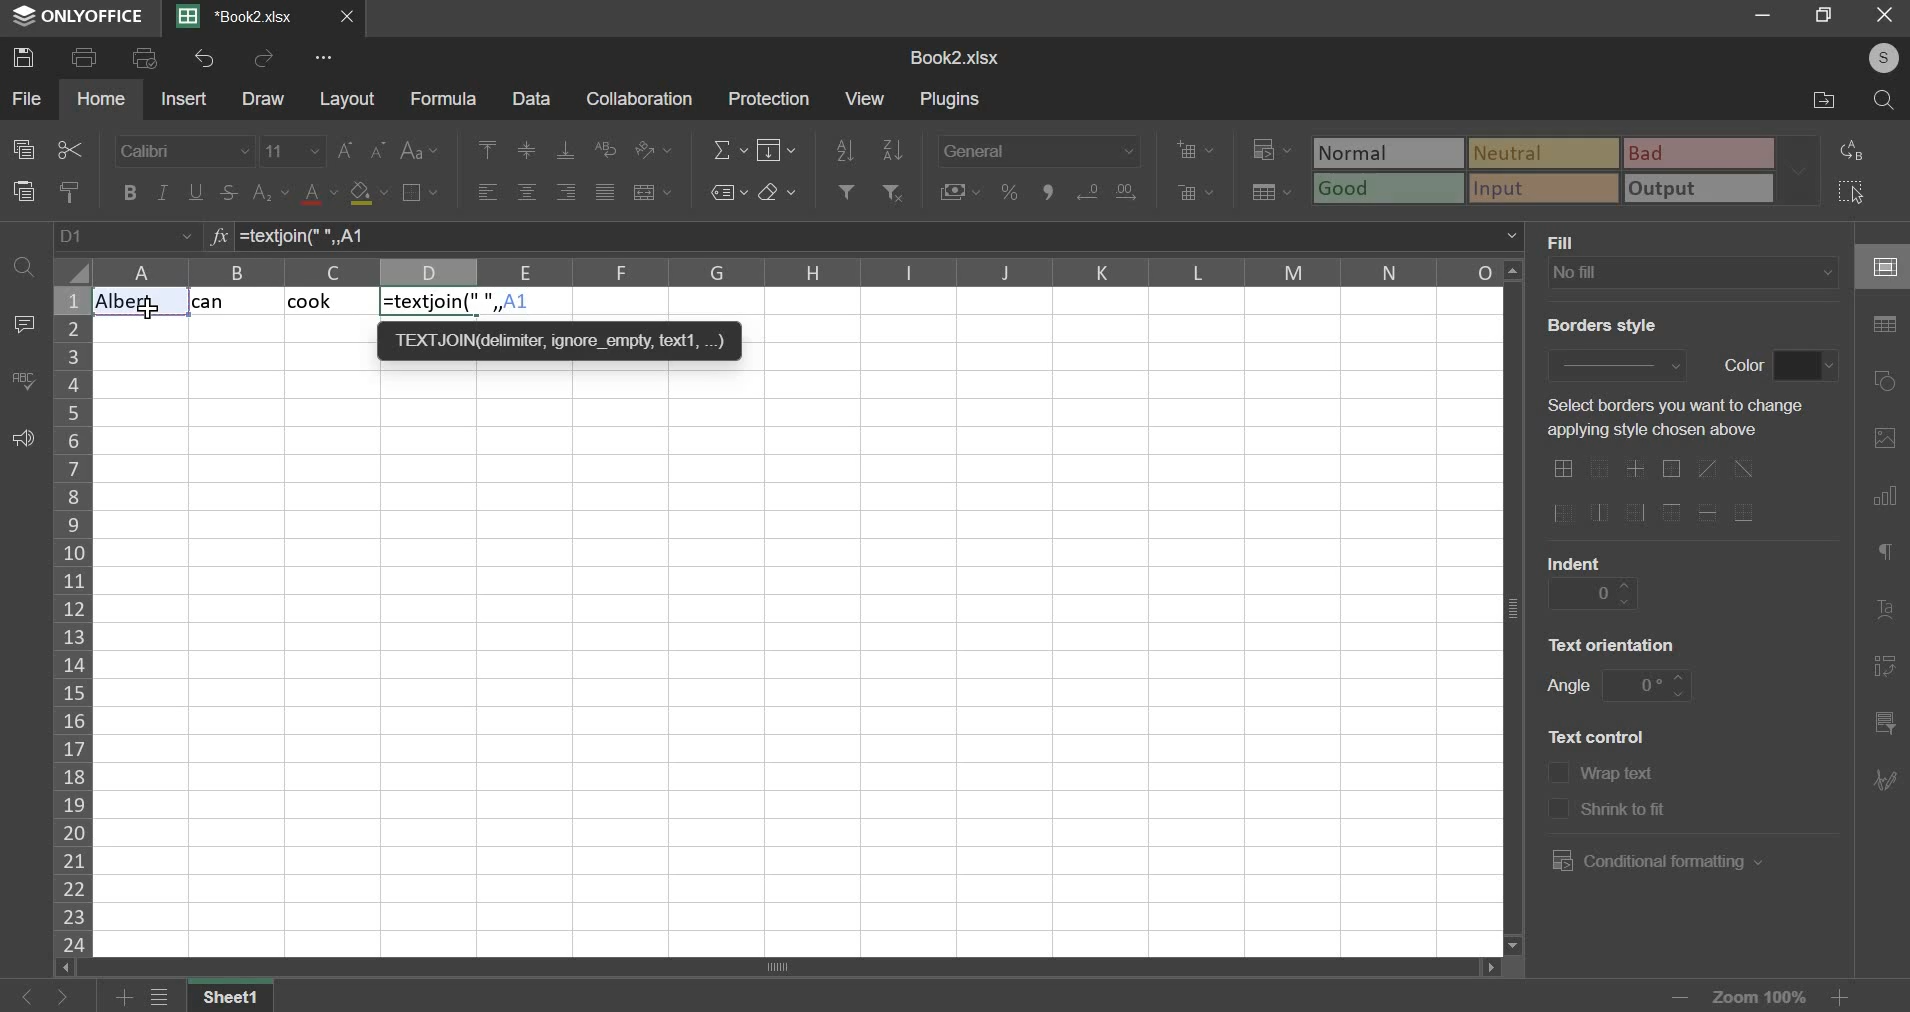 The height and width of the screenshot is (1012, 1910). Describe the element at coordinates (1888, 382) in the screenshot. I see `shapes` at that location.